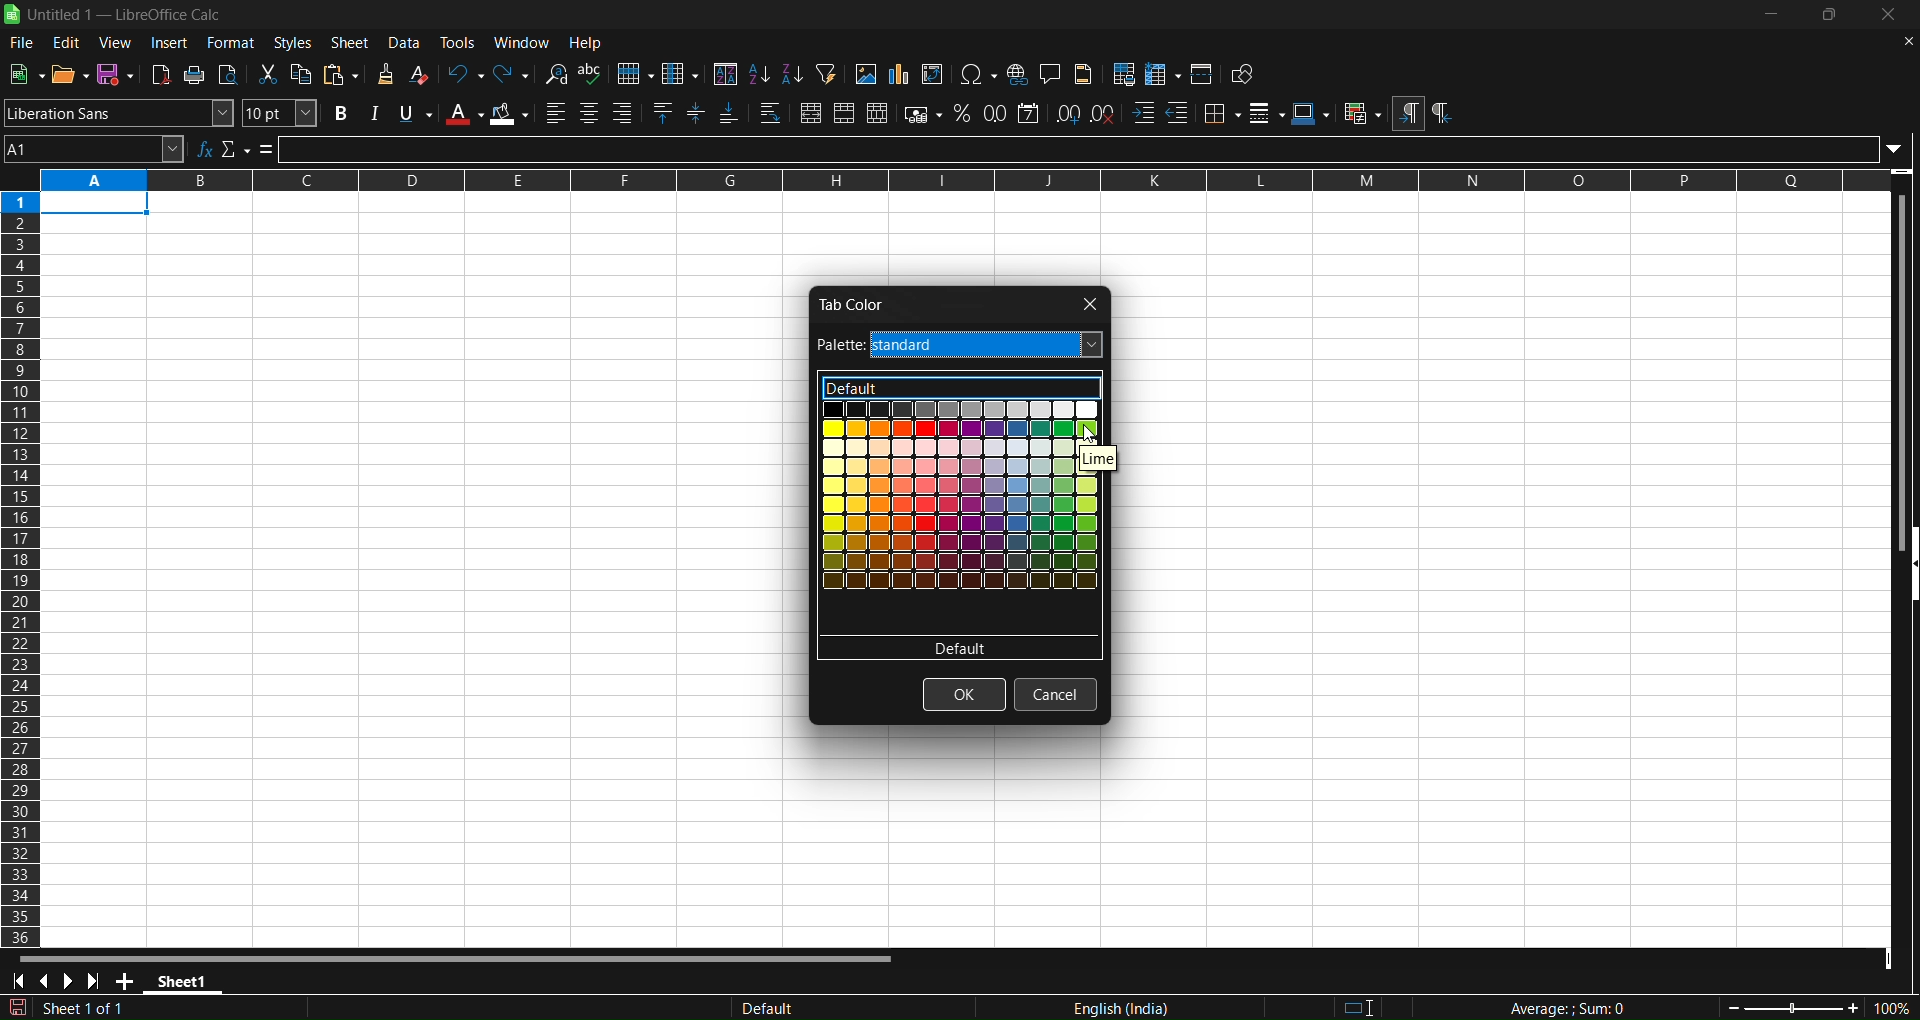  What do you see at coordinates (1087, 303) in the screenshot?
I see `close` at bounding box center [1087, 303].